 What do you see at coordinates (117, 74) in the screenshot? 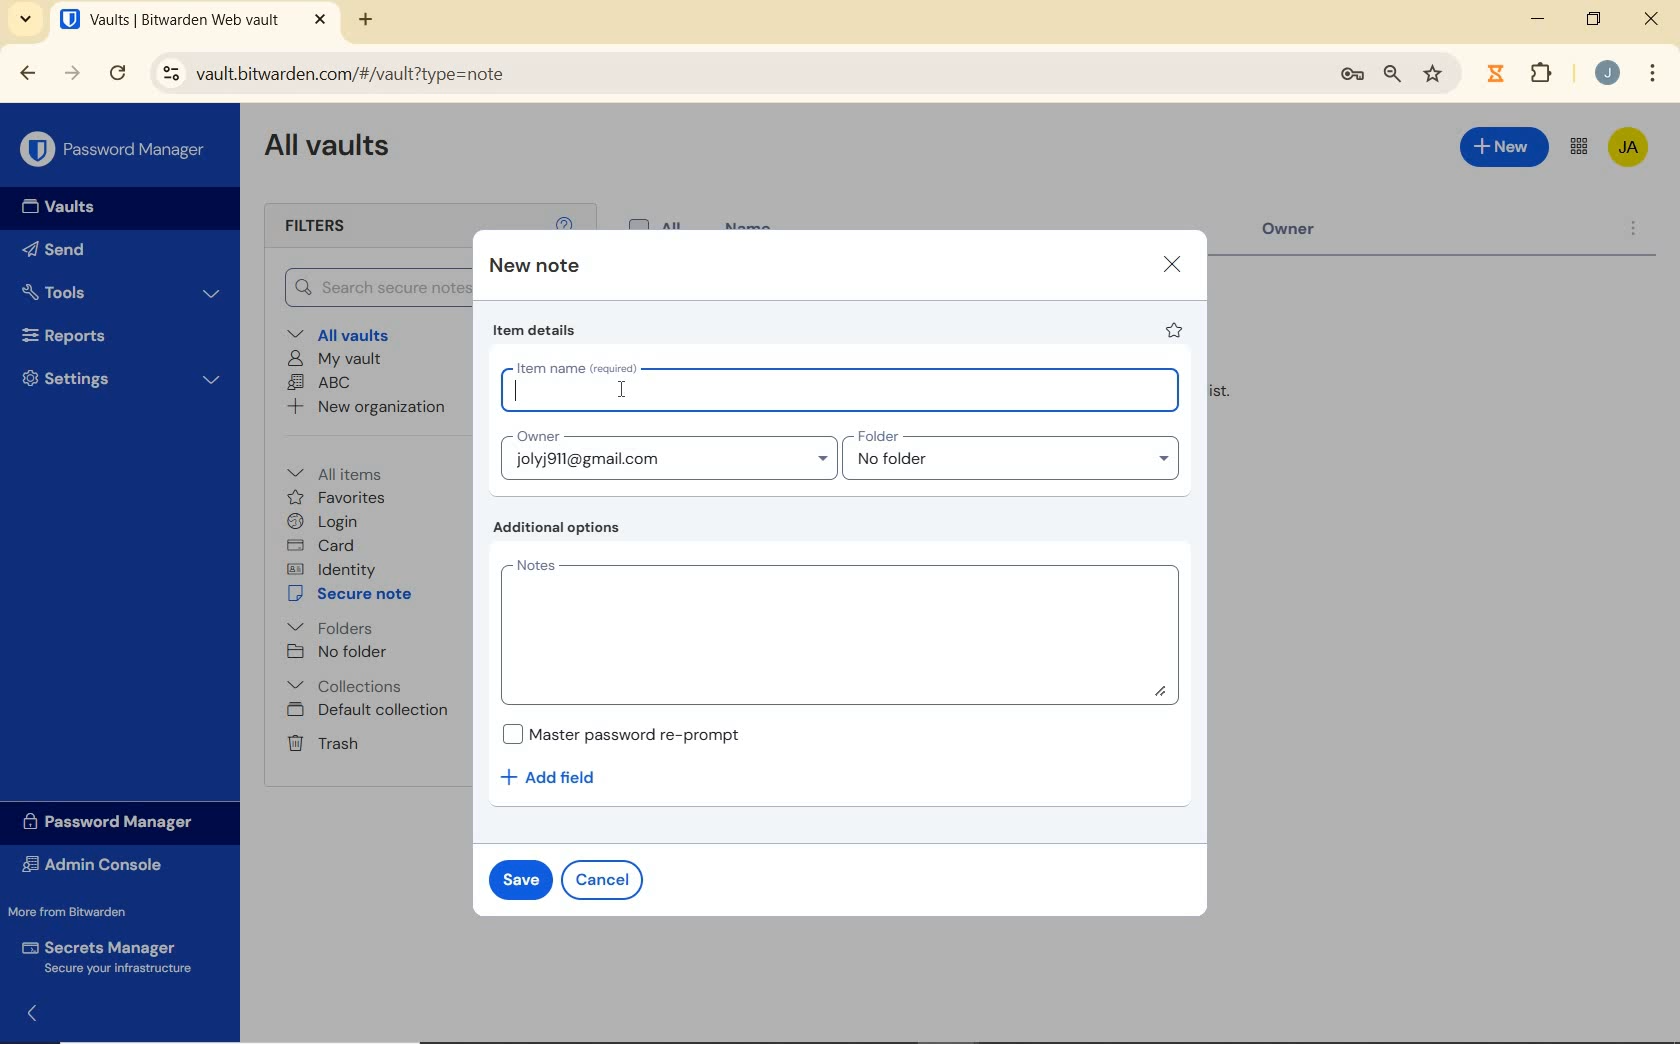
I see `reload` at bounding box center [117, 74].